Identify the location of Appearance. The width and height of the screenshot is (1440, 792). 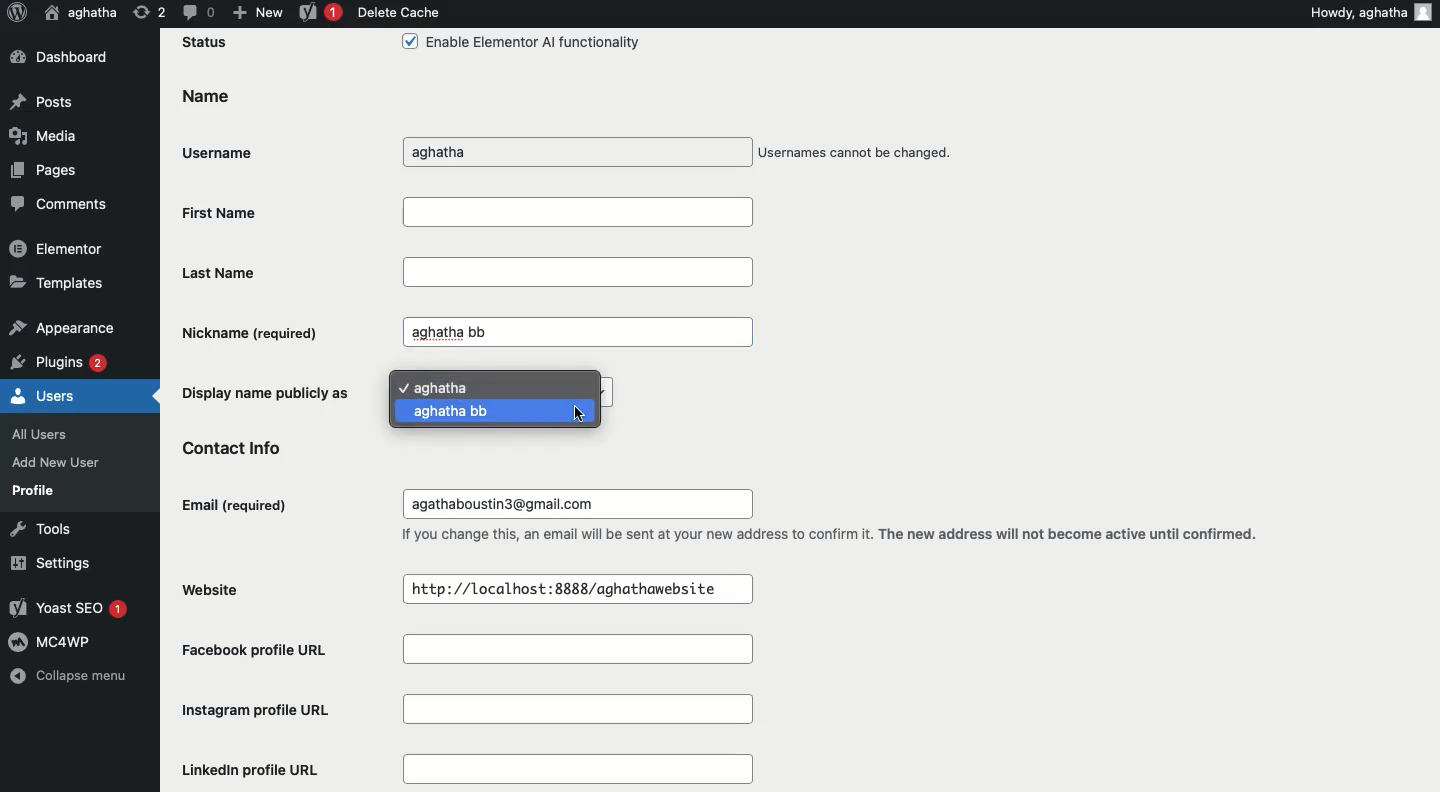
(61, 325).